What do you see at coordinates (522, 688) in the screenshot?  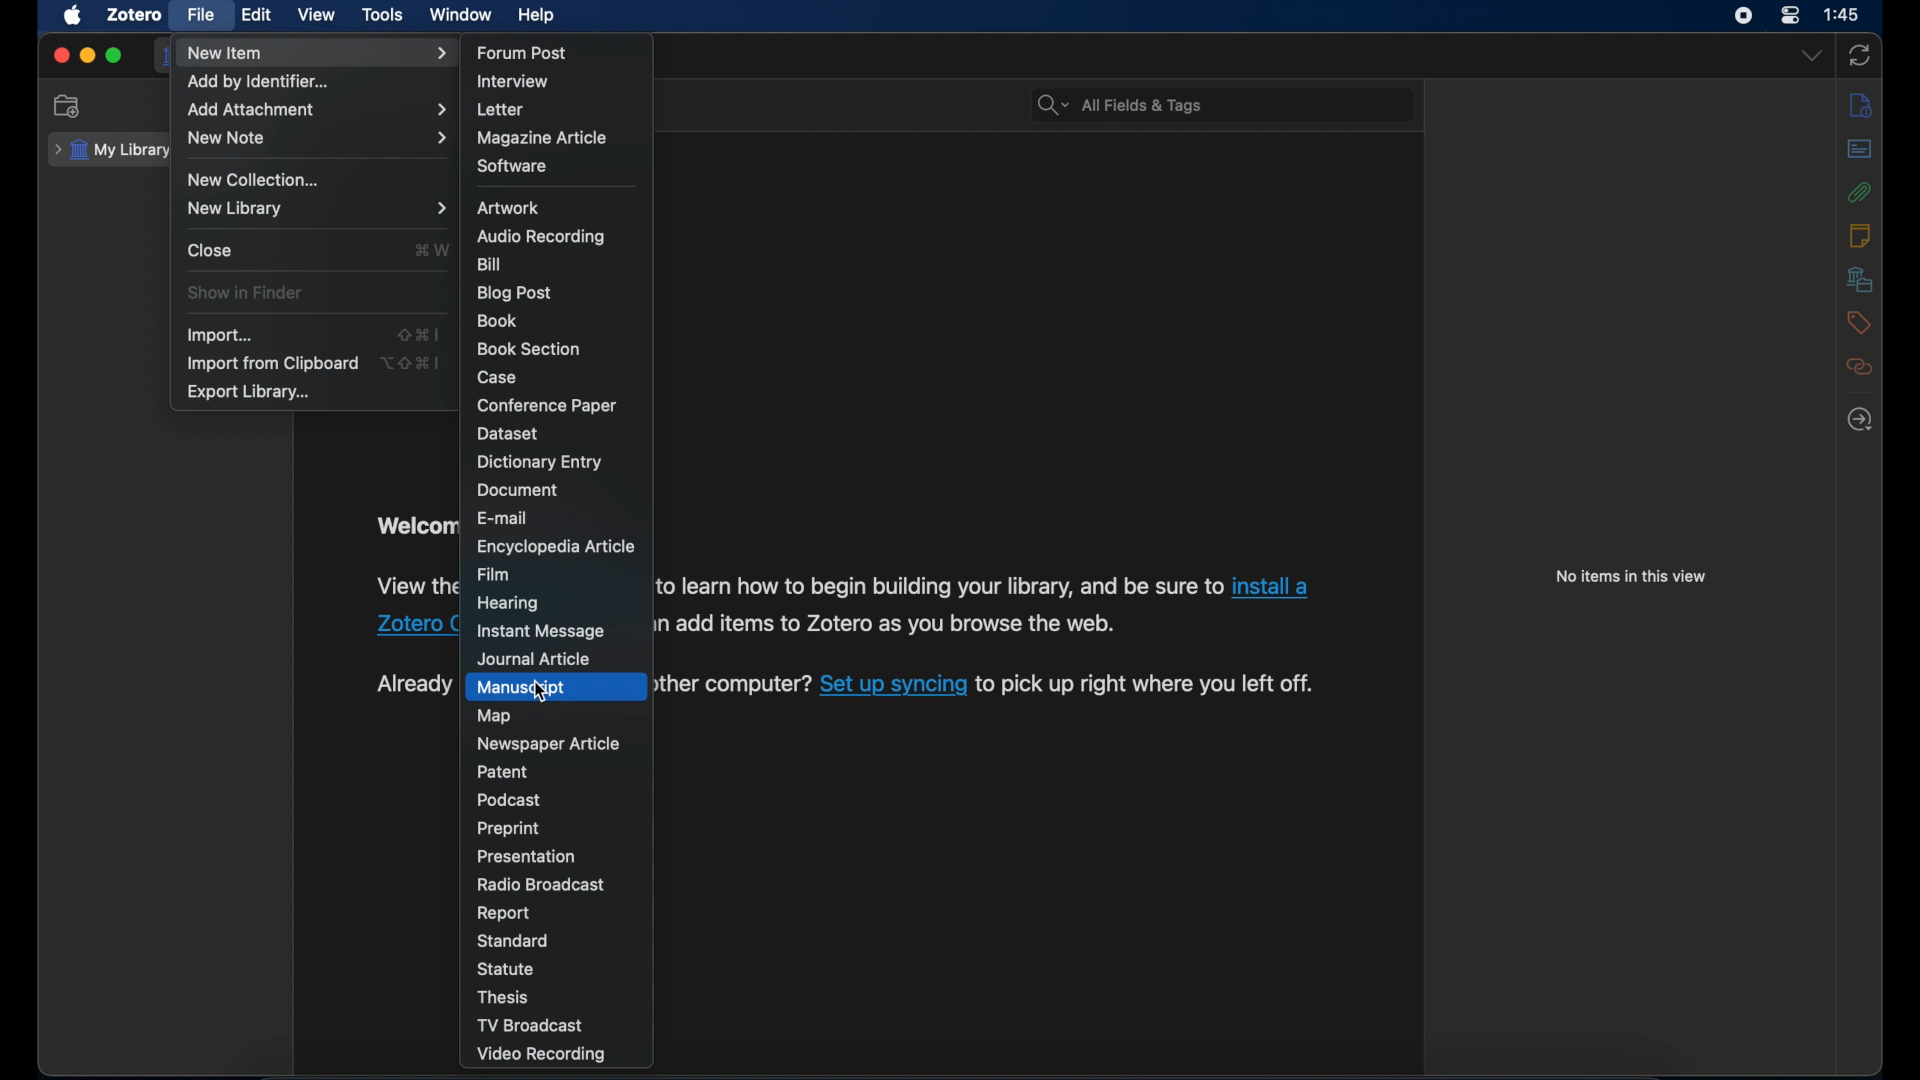 I see `manuscript` at bounding box center [522, 688].